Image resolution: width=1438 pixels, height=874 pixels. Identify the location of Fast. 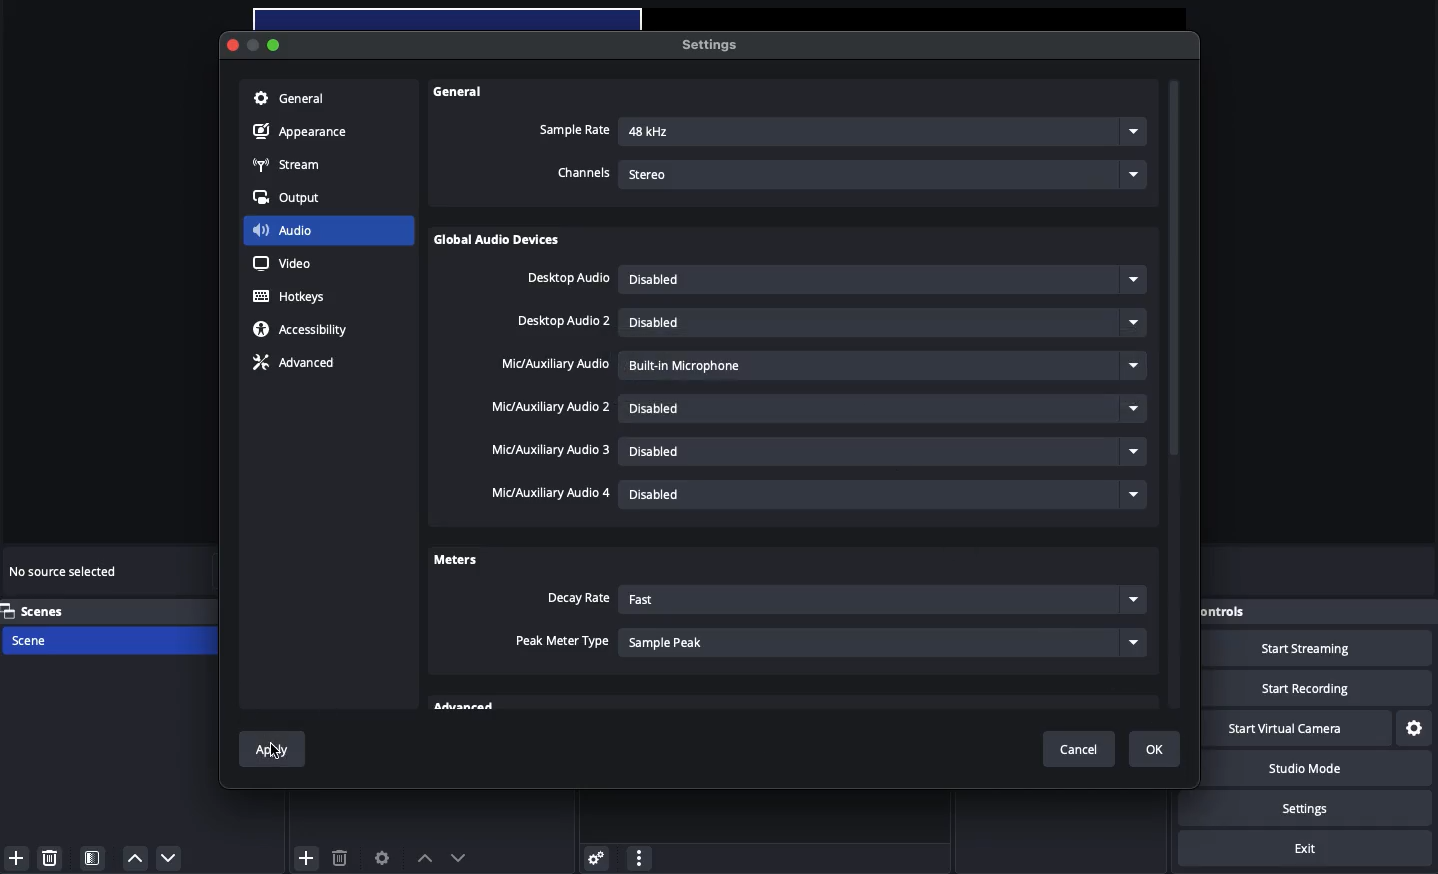
(880, 601).